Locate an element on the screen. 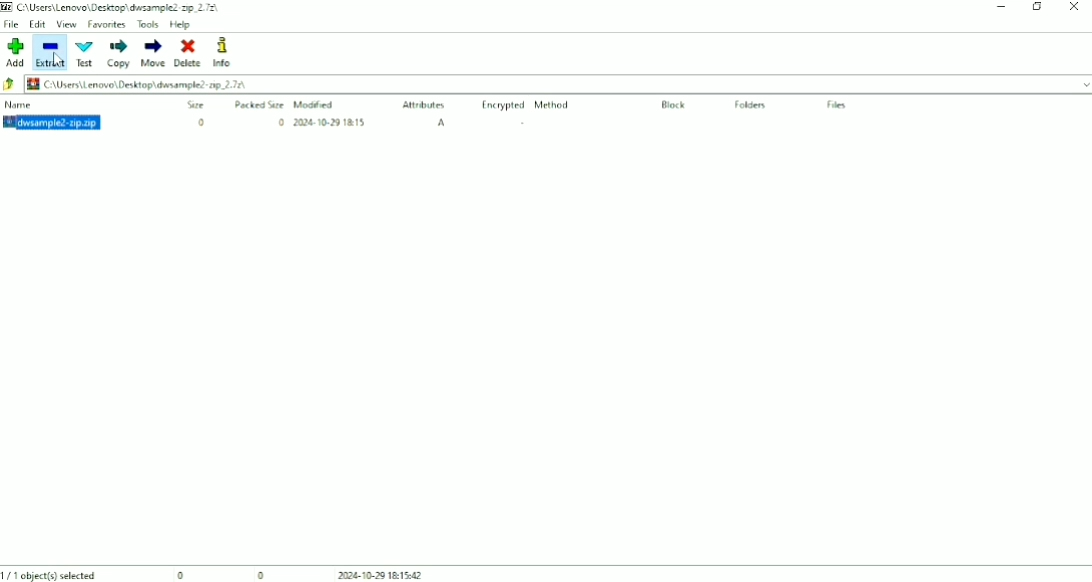  File is located at coordinates (12, 23).